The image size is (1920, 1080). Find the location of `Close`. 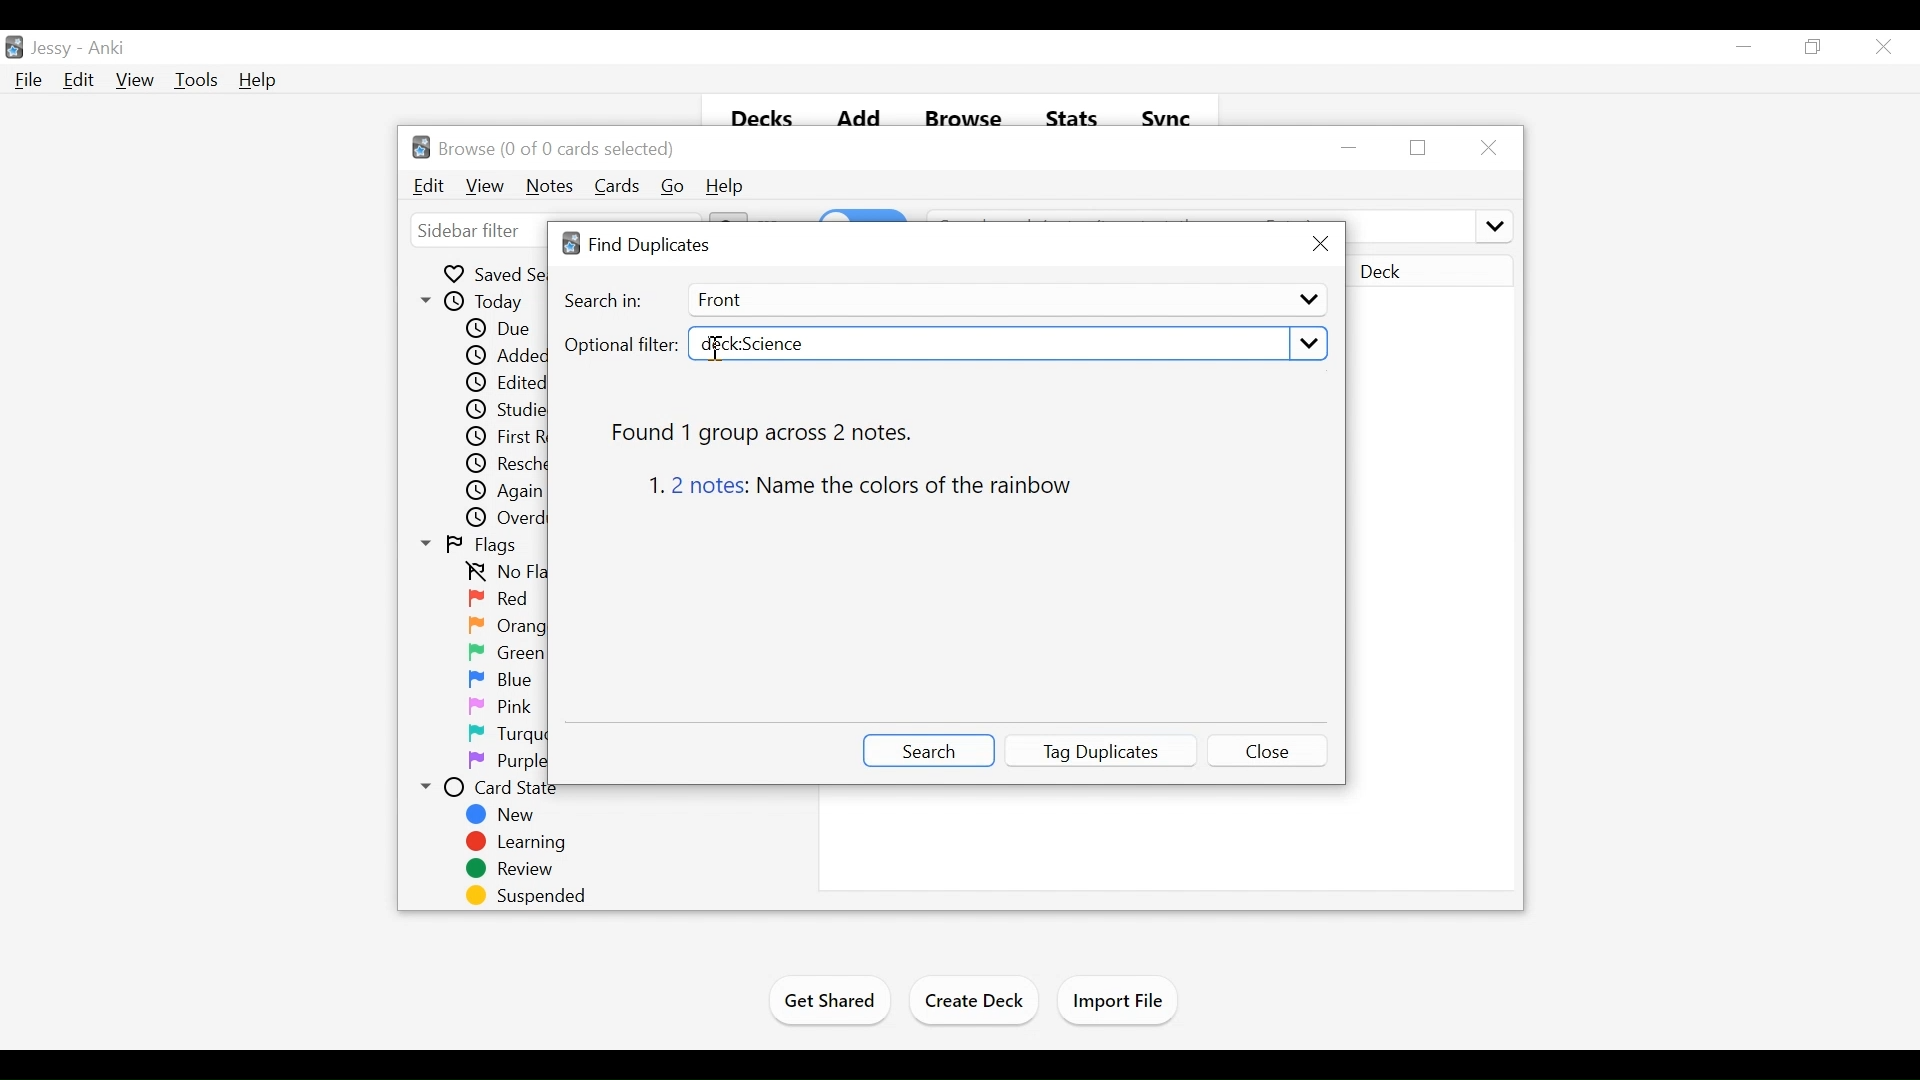

Close is located at coordinates (1319, 244).